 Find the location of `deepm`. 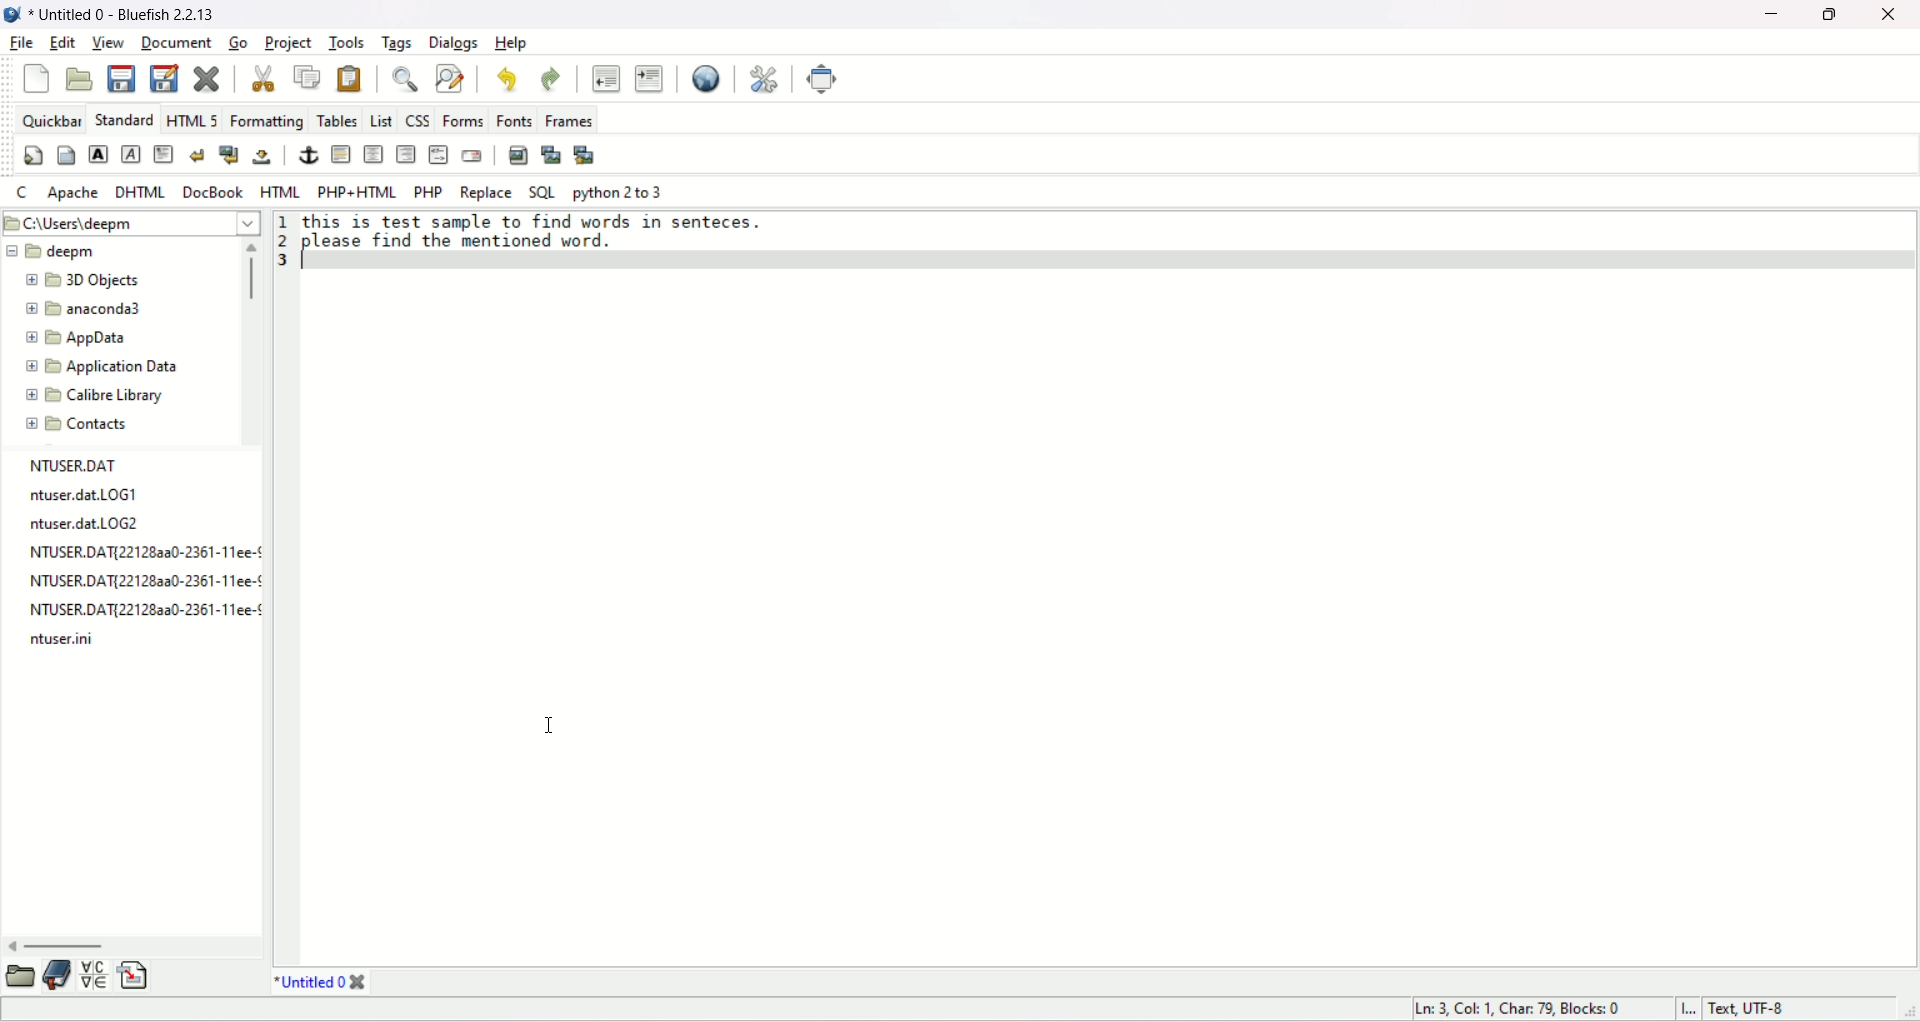

deepm is located at coordinates (52, 251).